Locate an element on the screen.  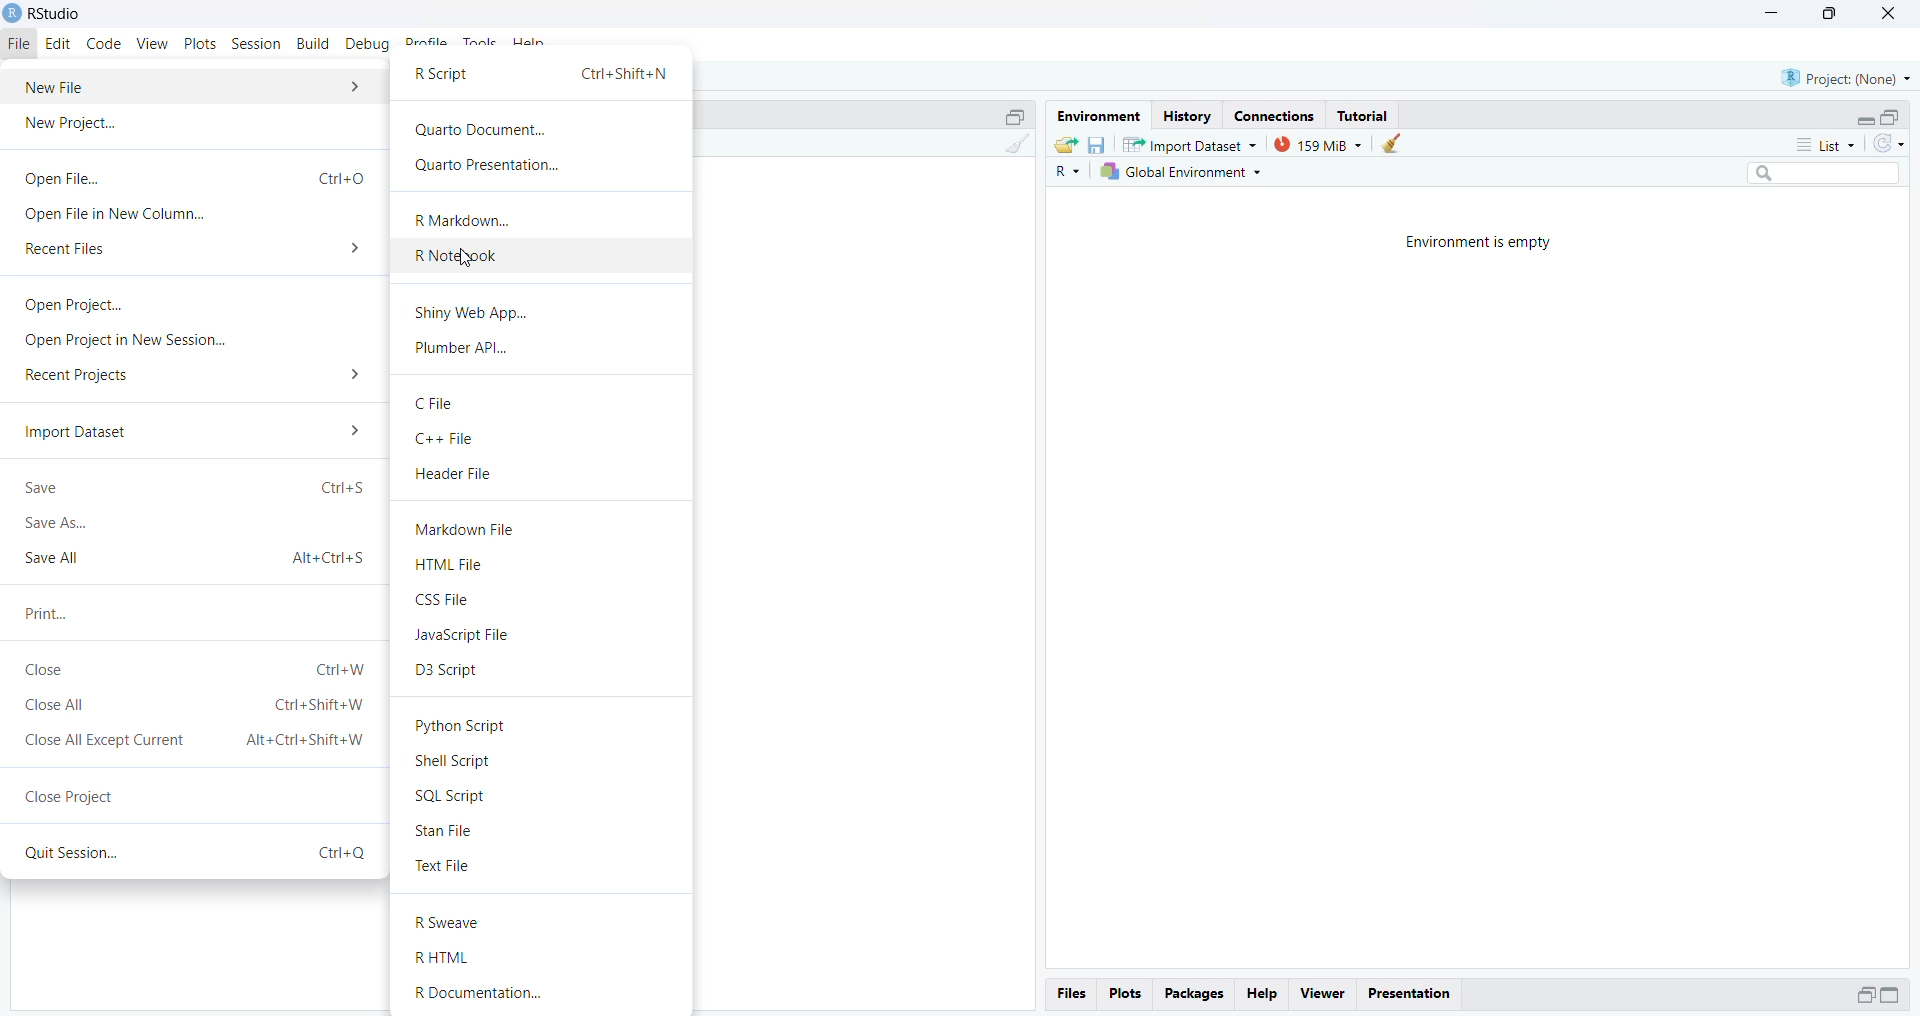
C File is located at coordinates (434, 403).